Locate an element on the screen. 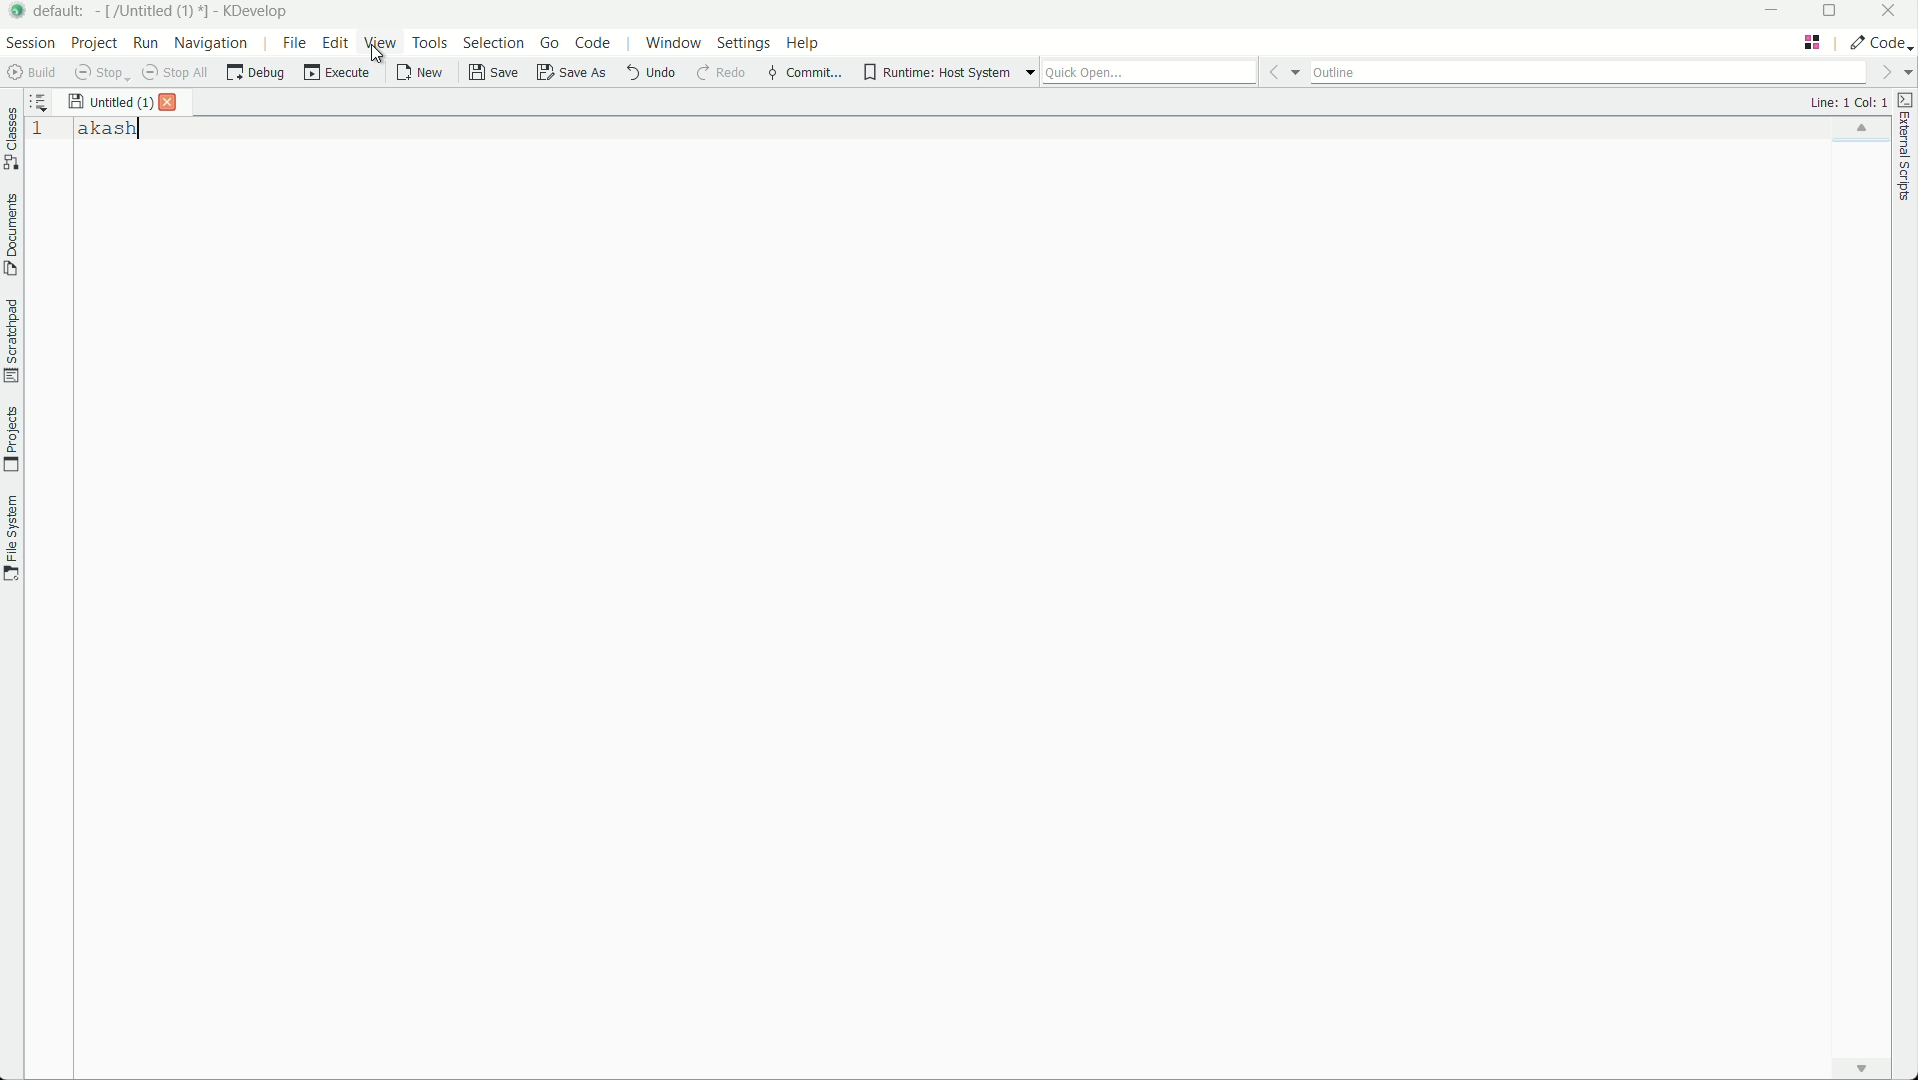  redo is located at coordinates (720, 73).